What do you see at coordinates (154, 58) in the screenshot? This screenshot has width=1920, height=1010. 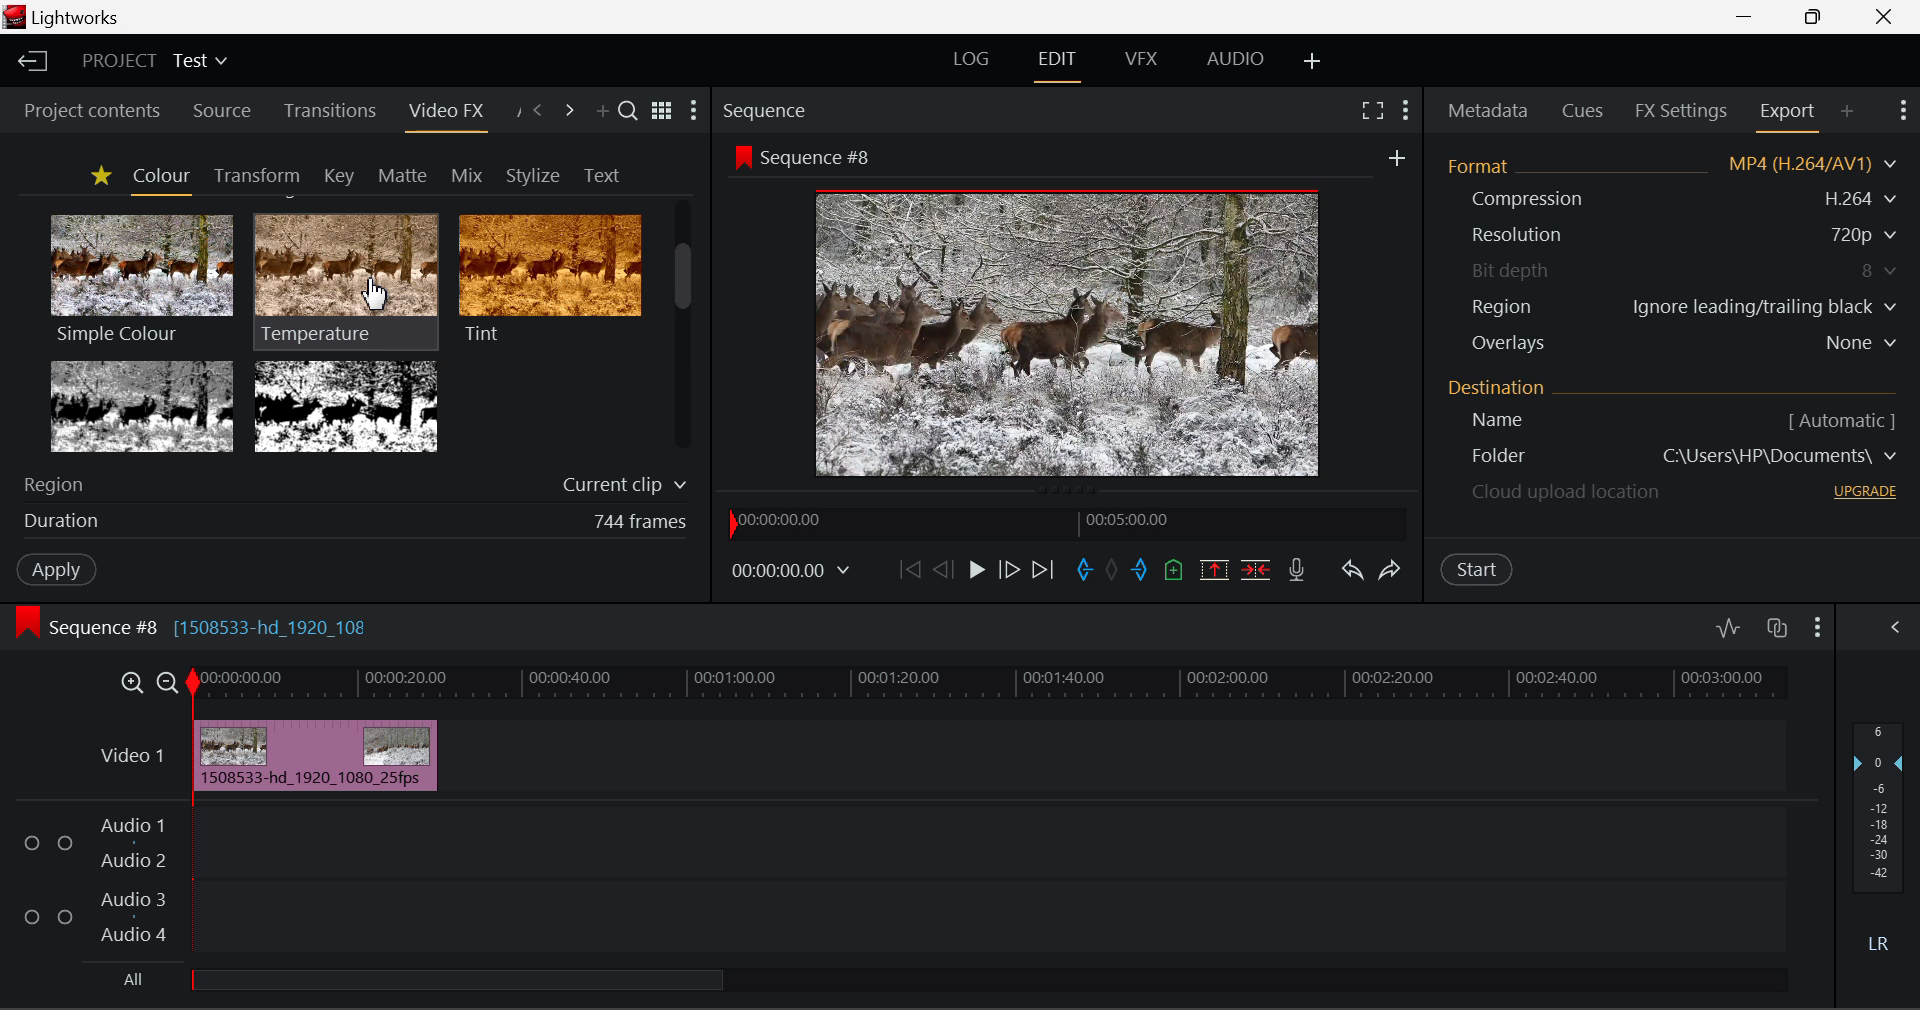 I see `Project Title` at bounding box center [154, 58].